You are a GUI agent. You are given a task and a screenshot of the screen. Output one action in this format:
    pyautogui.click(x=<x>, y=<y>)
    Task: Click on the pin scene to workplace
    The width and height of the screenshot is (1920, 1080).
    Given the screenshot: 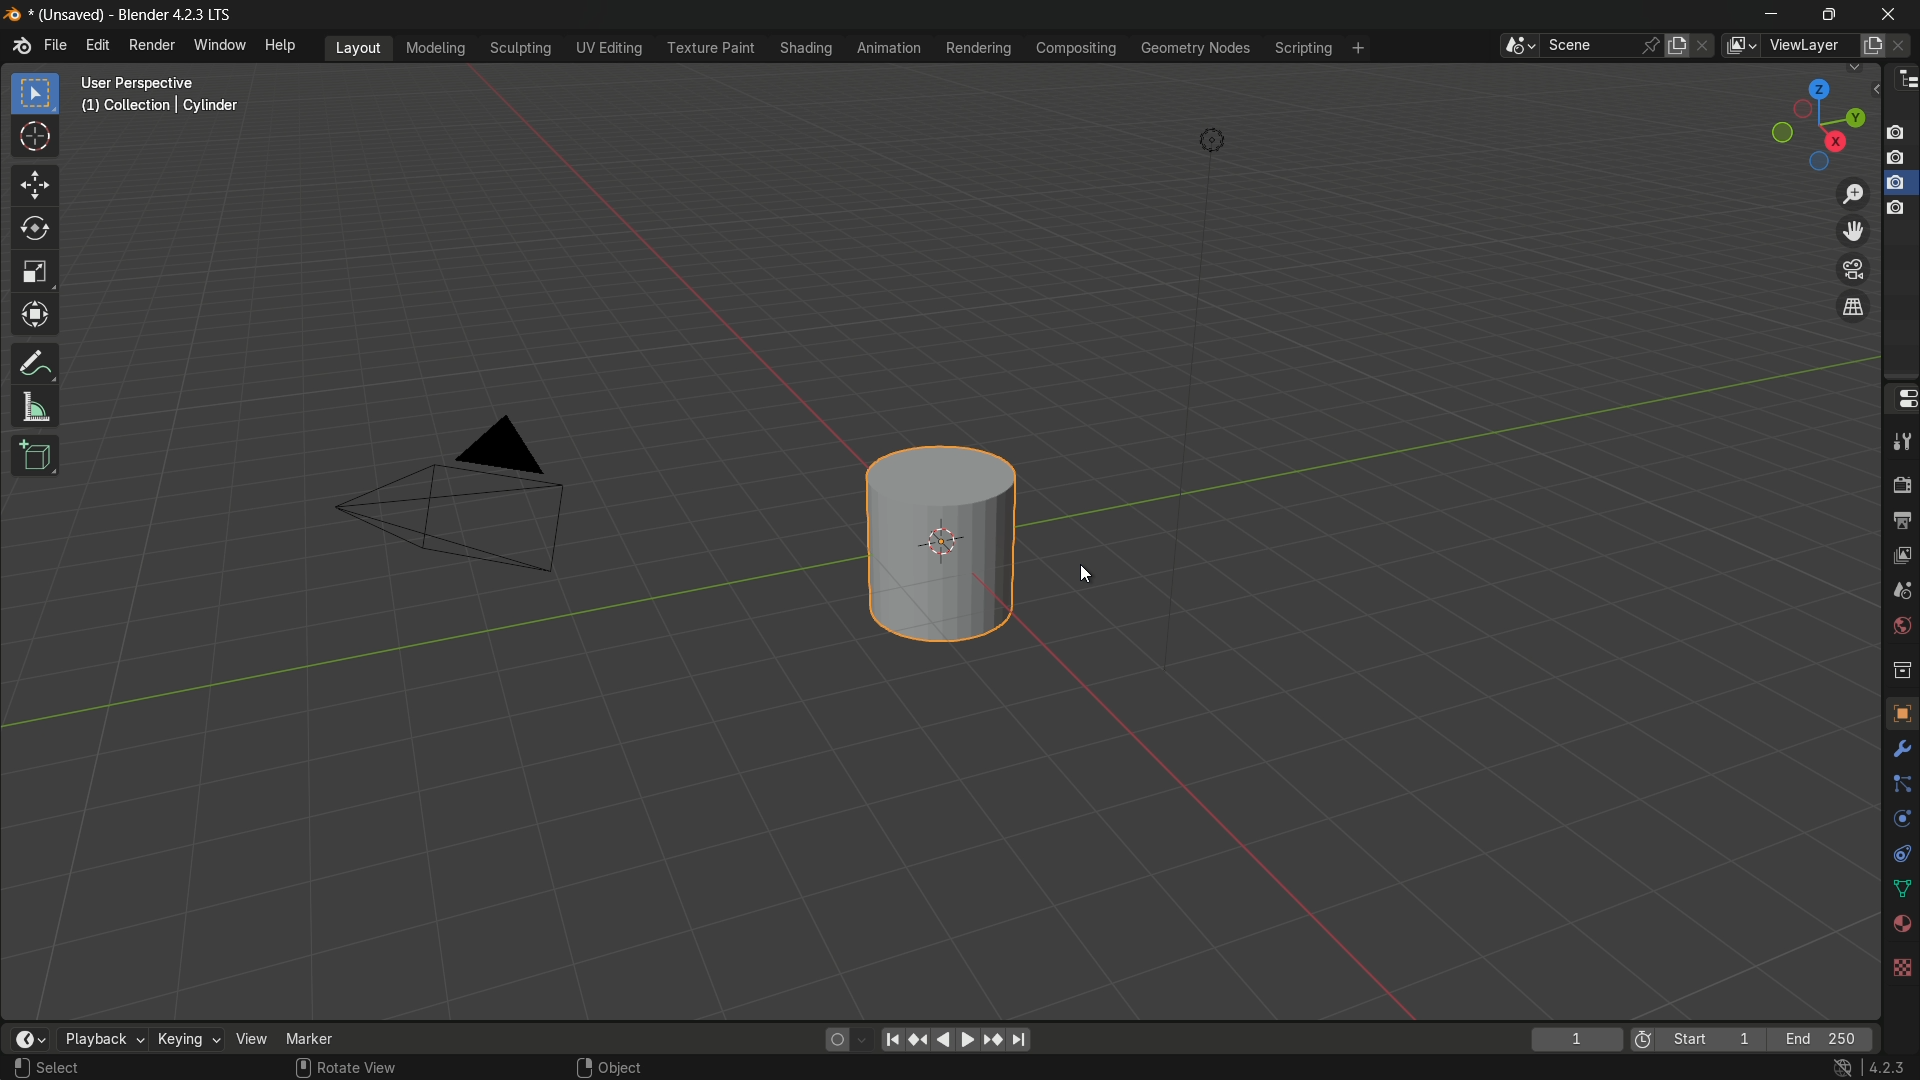 What is the action you would take?
    pyautogui.click(x=1650, y=46)
    